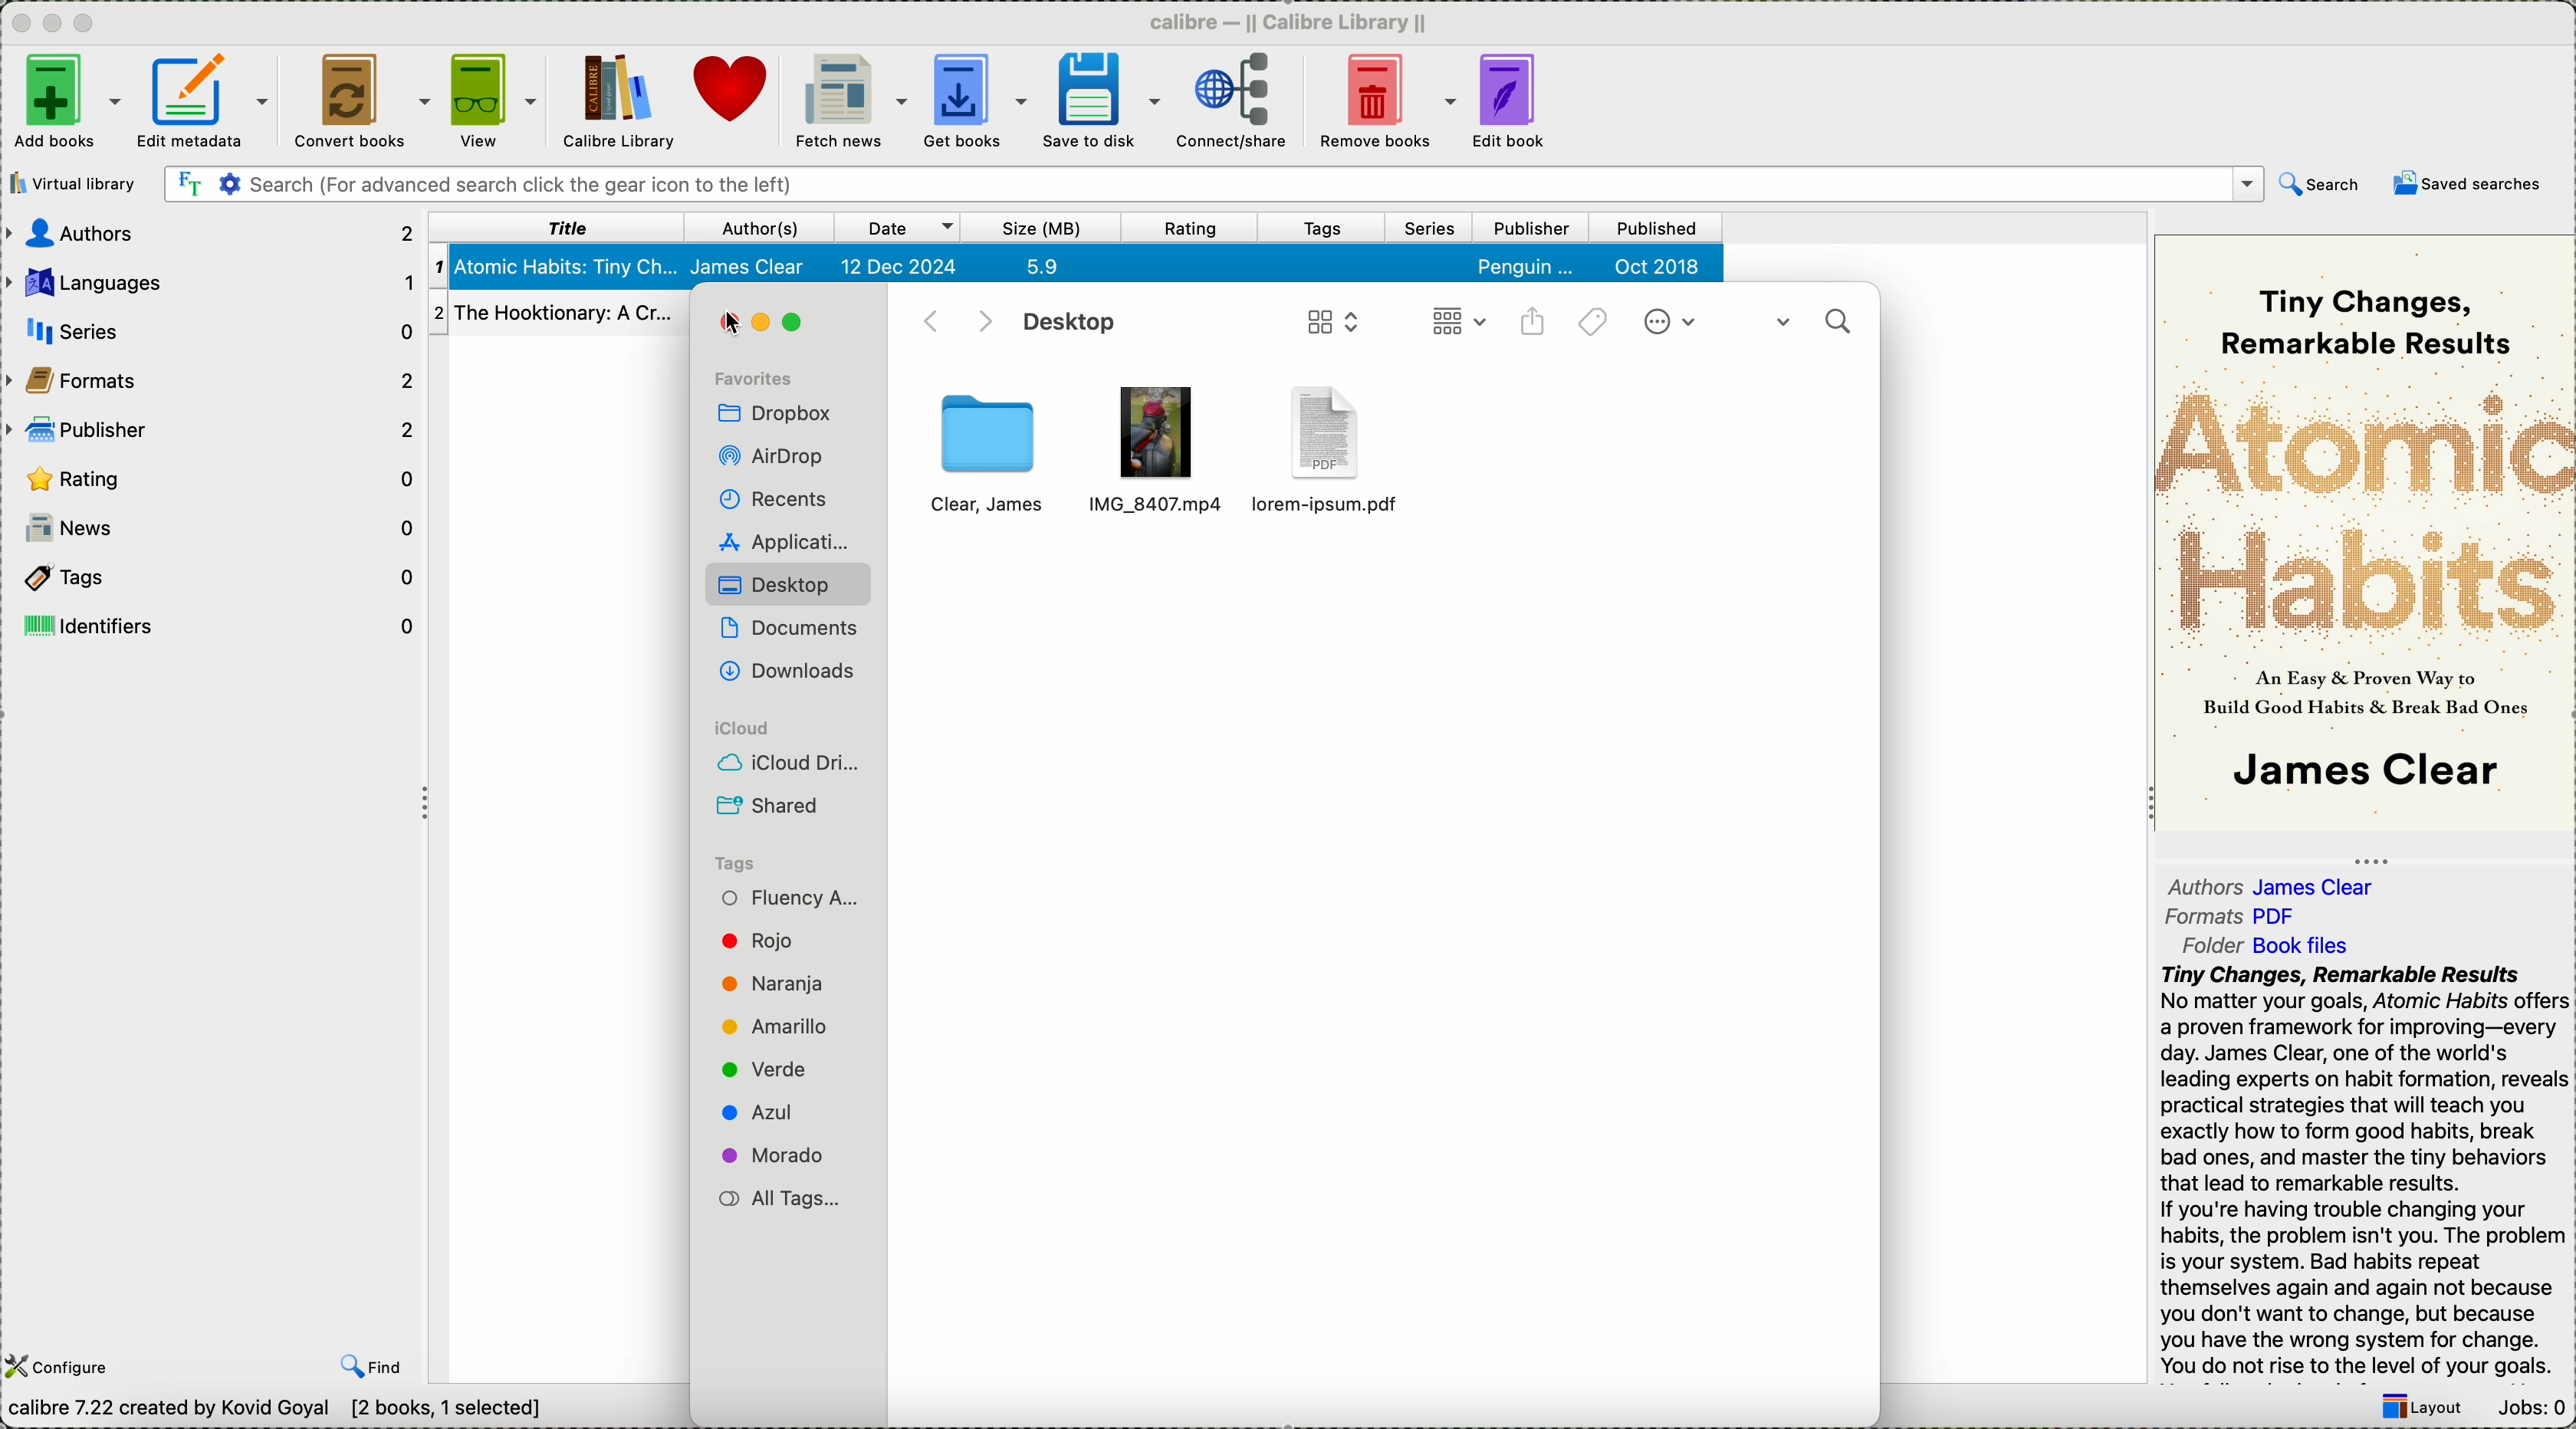 The width and height of the screenshot is (2576, 1429). What do you see at coordinates (1673, 324) in the screenshot?
I see `more options` at bounding box center [1673, 324].